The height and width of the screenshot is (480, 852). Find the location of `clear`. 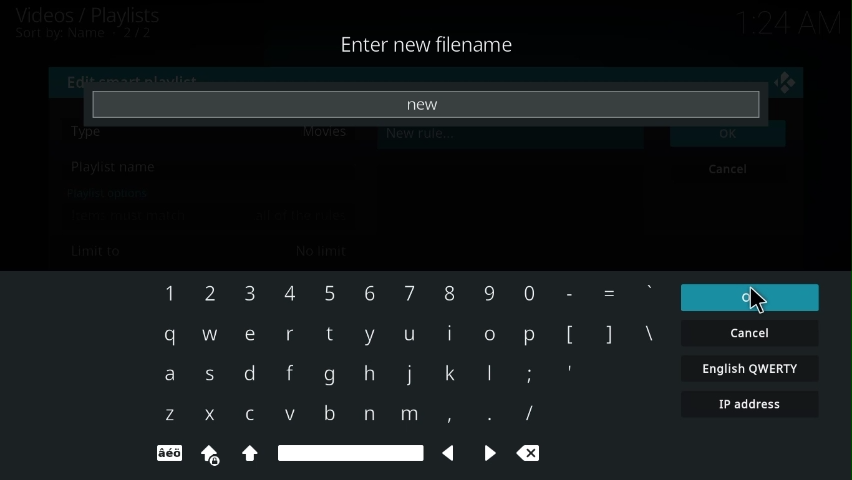

clear is located at coordinates (531, 453).